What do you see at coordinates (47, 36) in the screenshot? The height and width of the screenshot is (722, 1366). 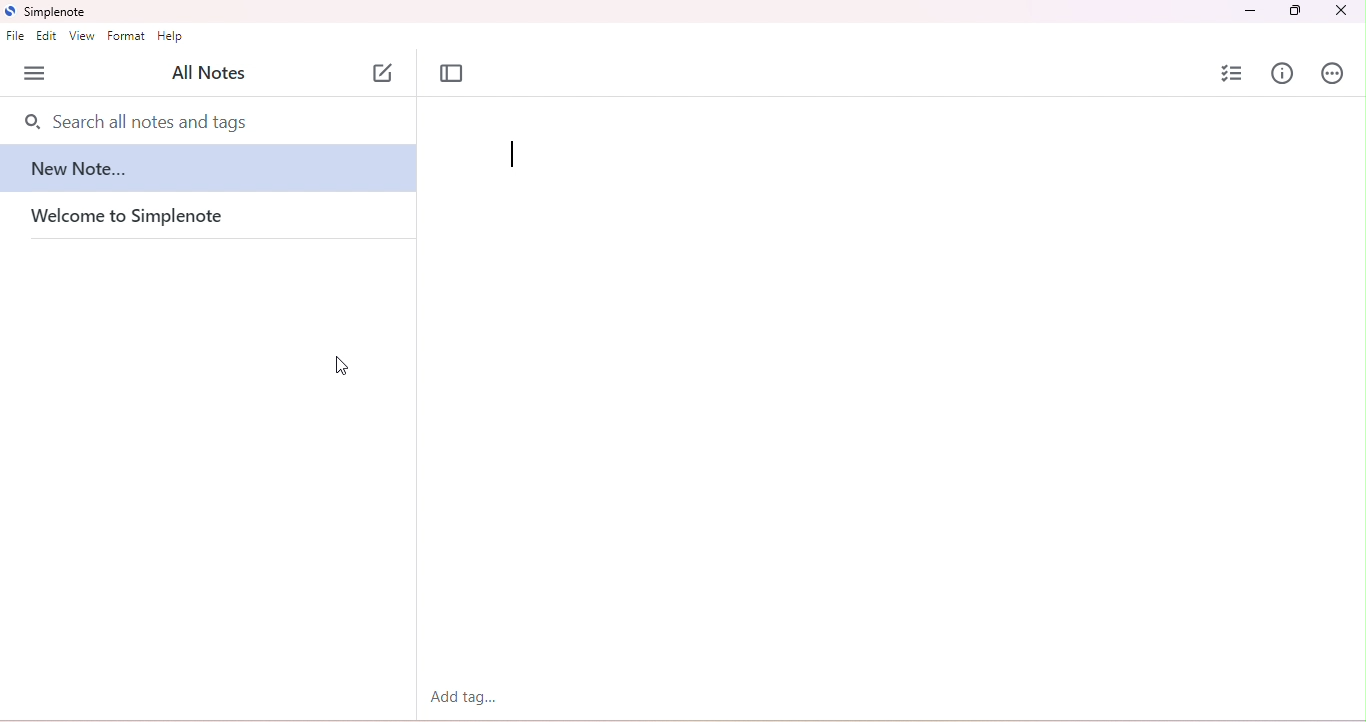 I see `edit` at bounding box center [47, 36].